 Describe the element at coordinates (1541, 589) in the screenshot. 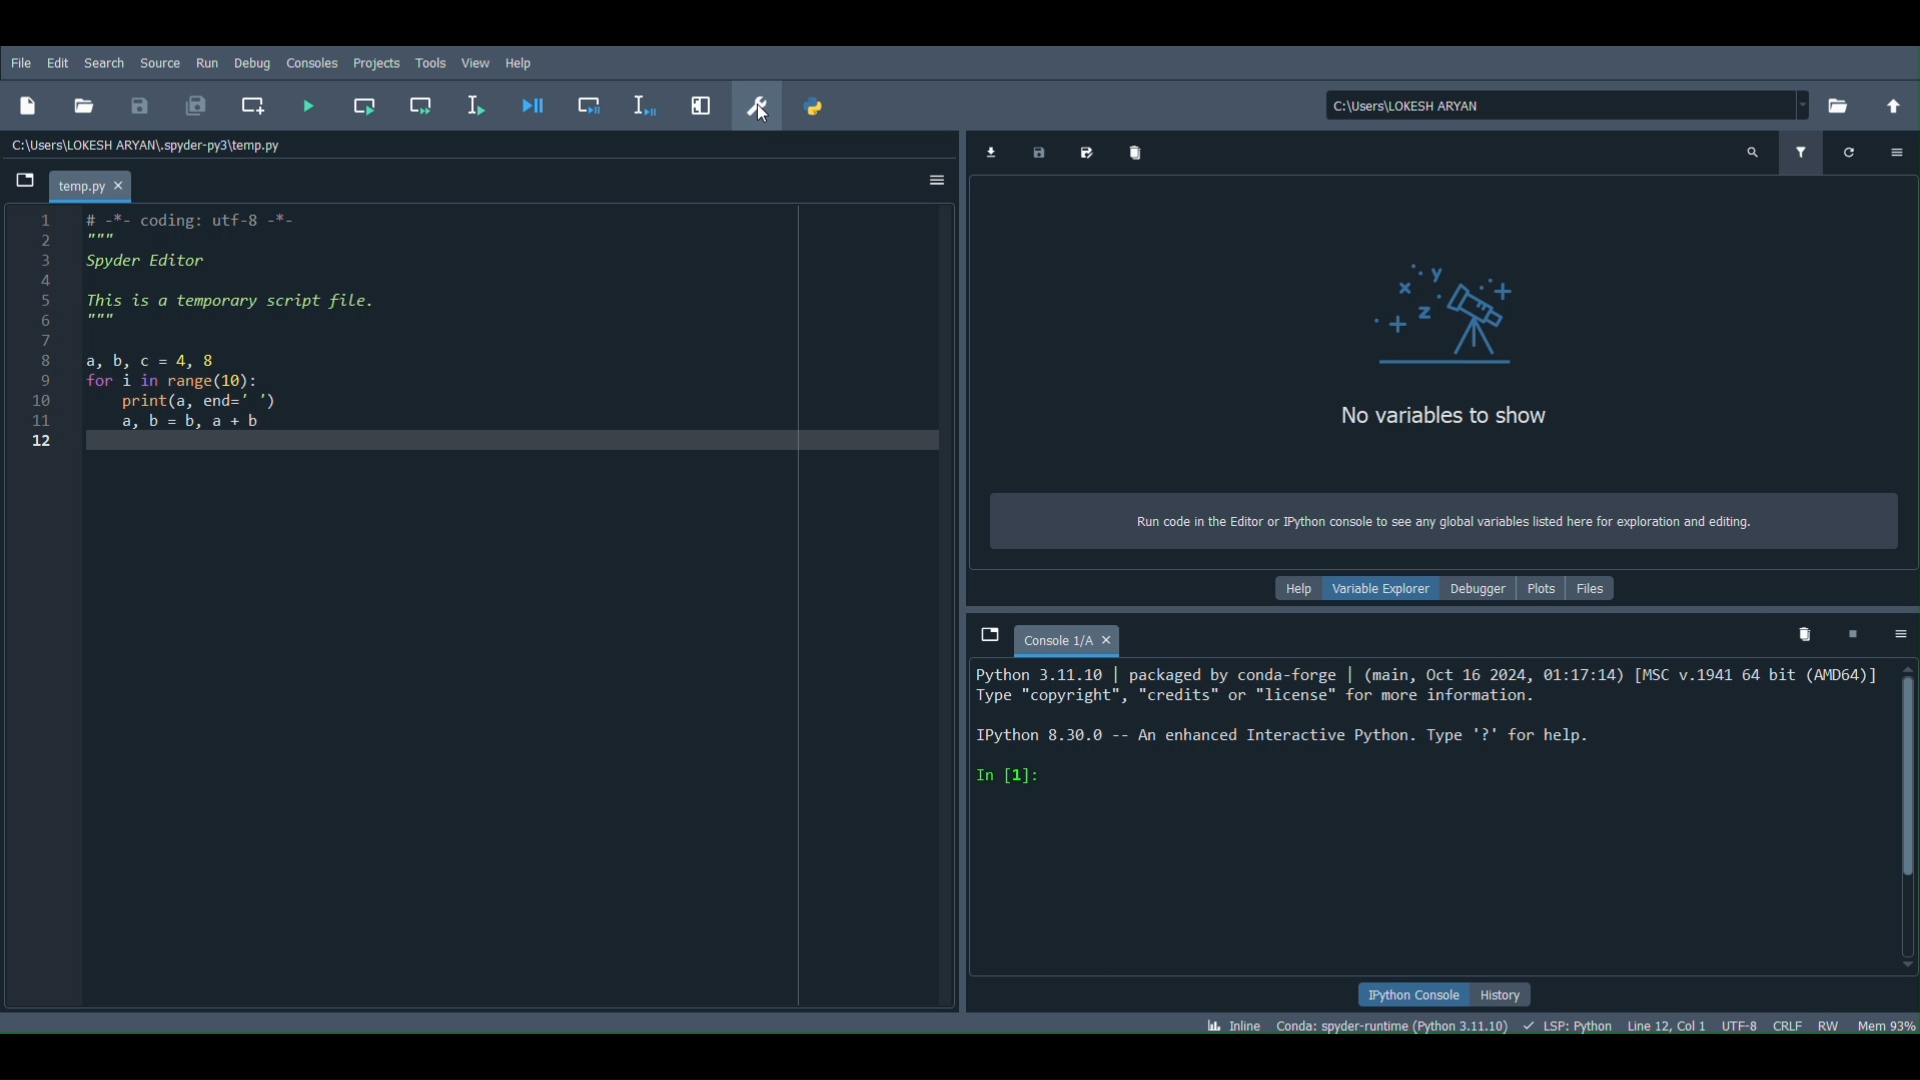

I see `Plots` at that location.